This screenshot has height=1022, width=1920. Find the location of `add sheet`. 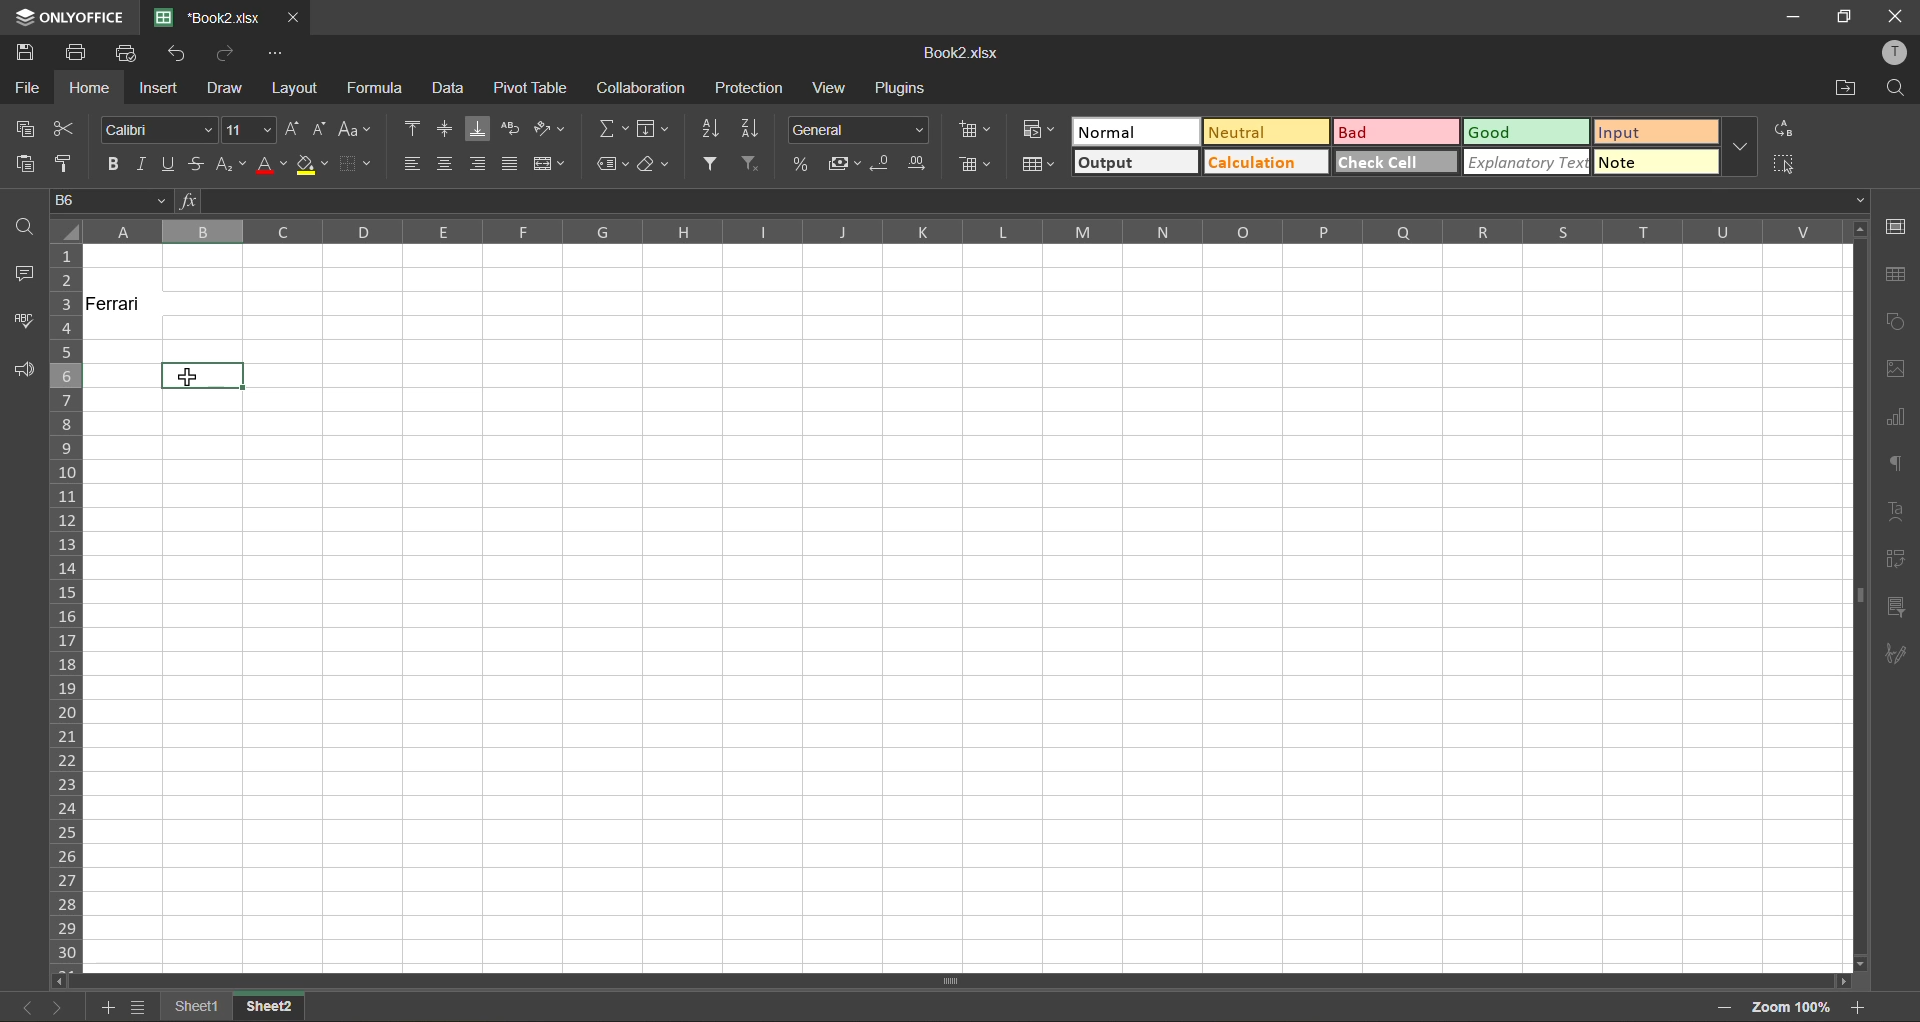

add sheet is located at coordinates (104, 1007).